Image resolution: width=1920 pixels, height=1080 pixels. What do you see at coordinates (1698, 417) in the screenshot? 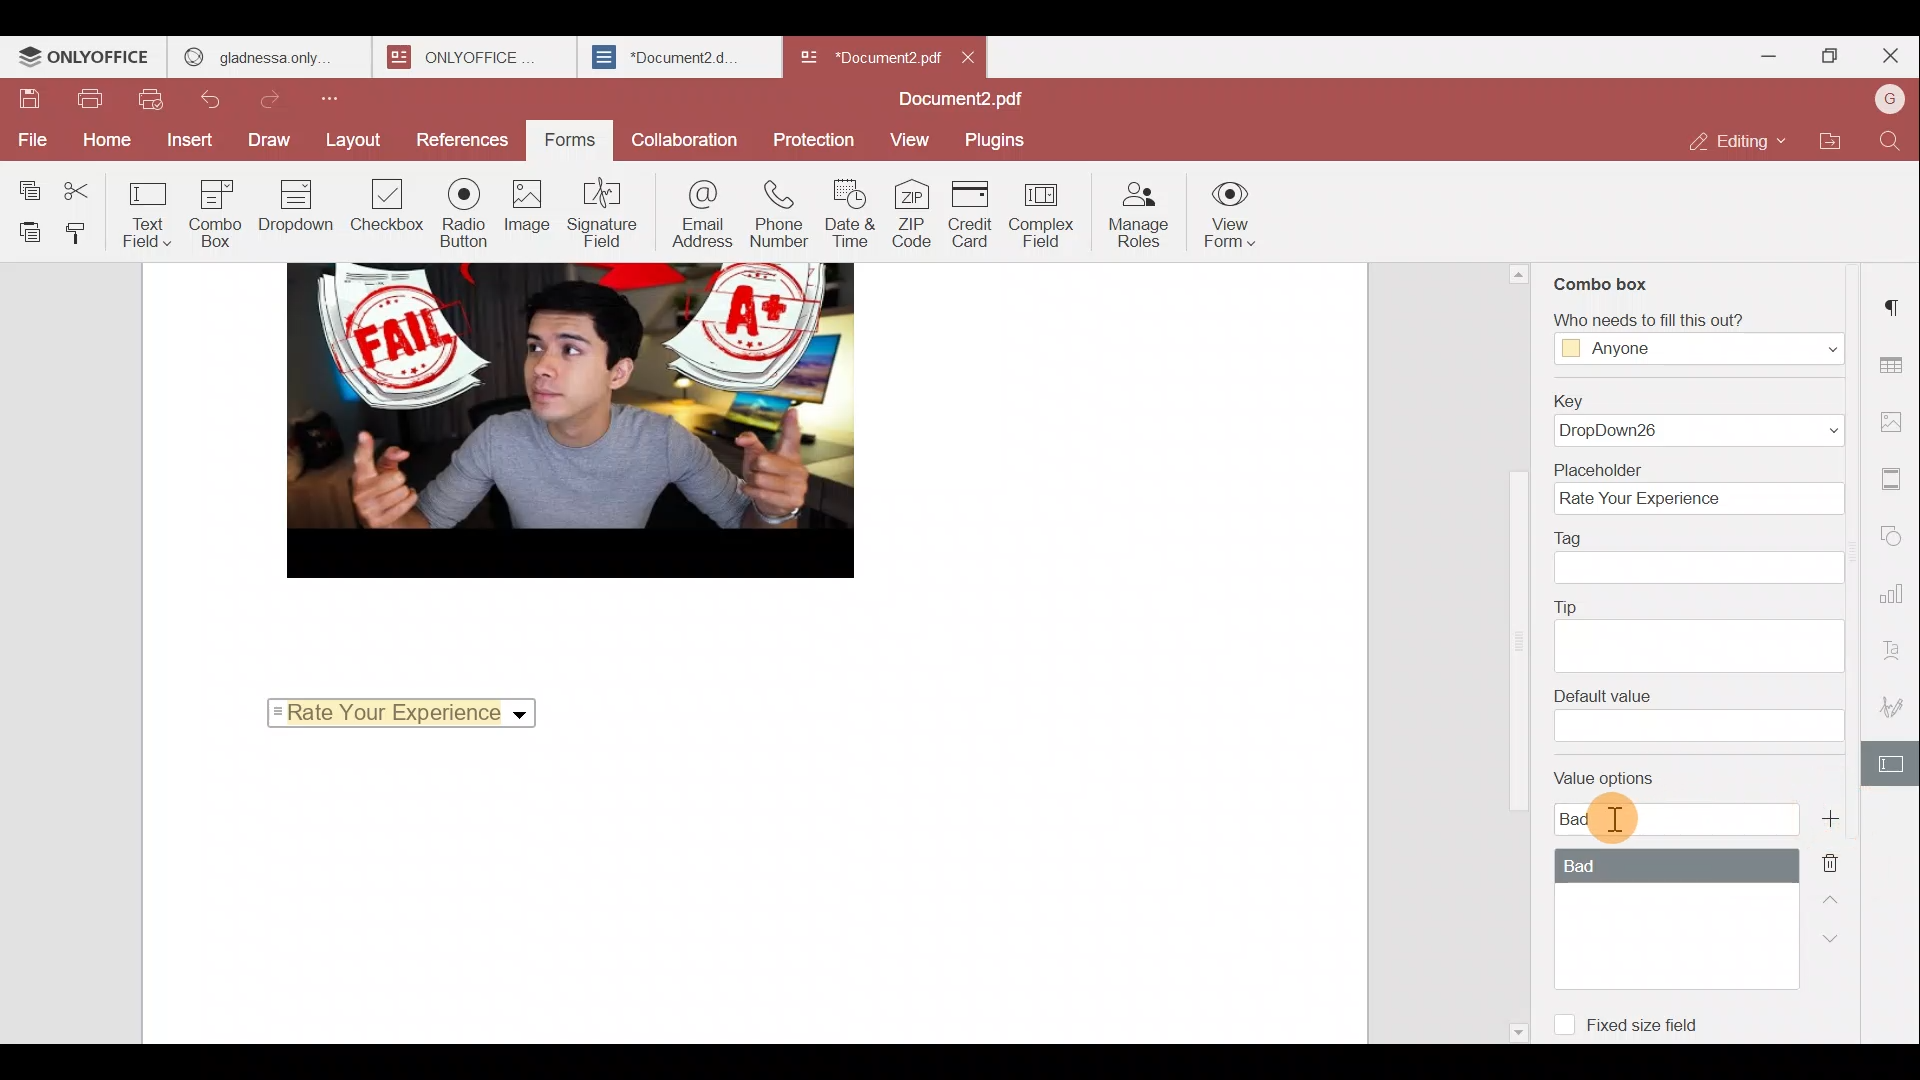
I see `Key` at bounding box center [1698, 417].